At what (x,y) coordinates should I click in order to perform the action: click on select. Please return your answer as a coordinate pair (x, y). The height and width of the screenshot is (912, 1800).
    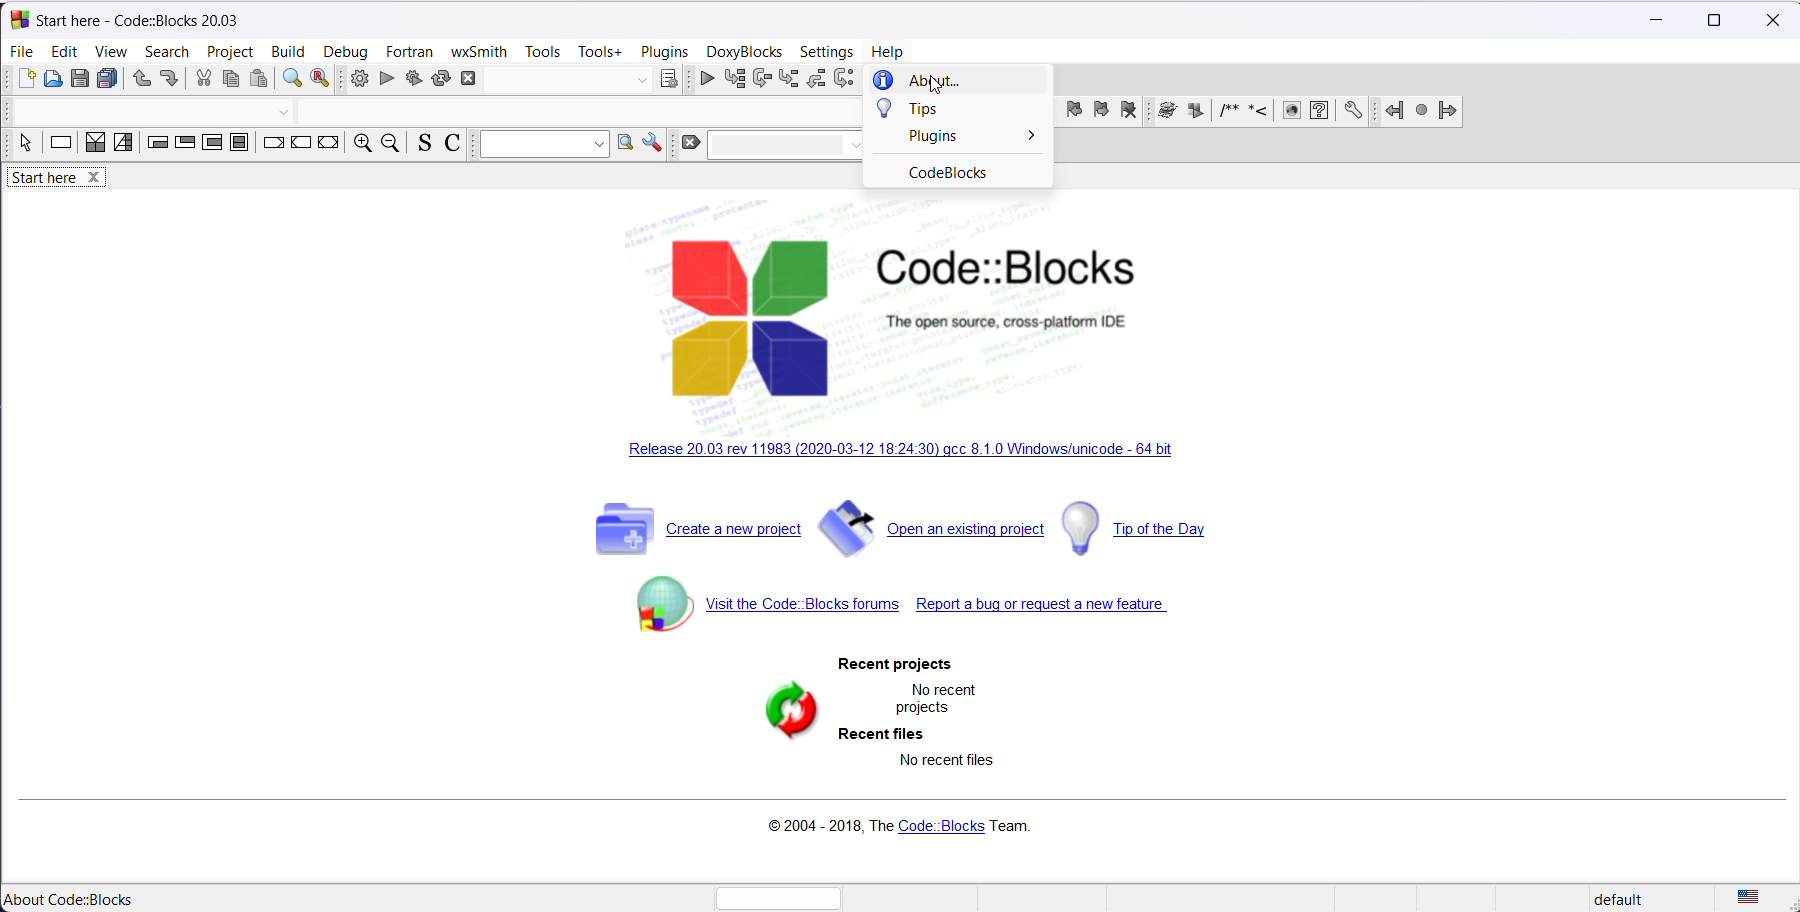
    Looking at the image, I should click on (23, 147).